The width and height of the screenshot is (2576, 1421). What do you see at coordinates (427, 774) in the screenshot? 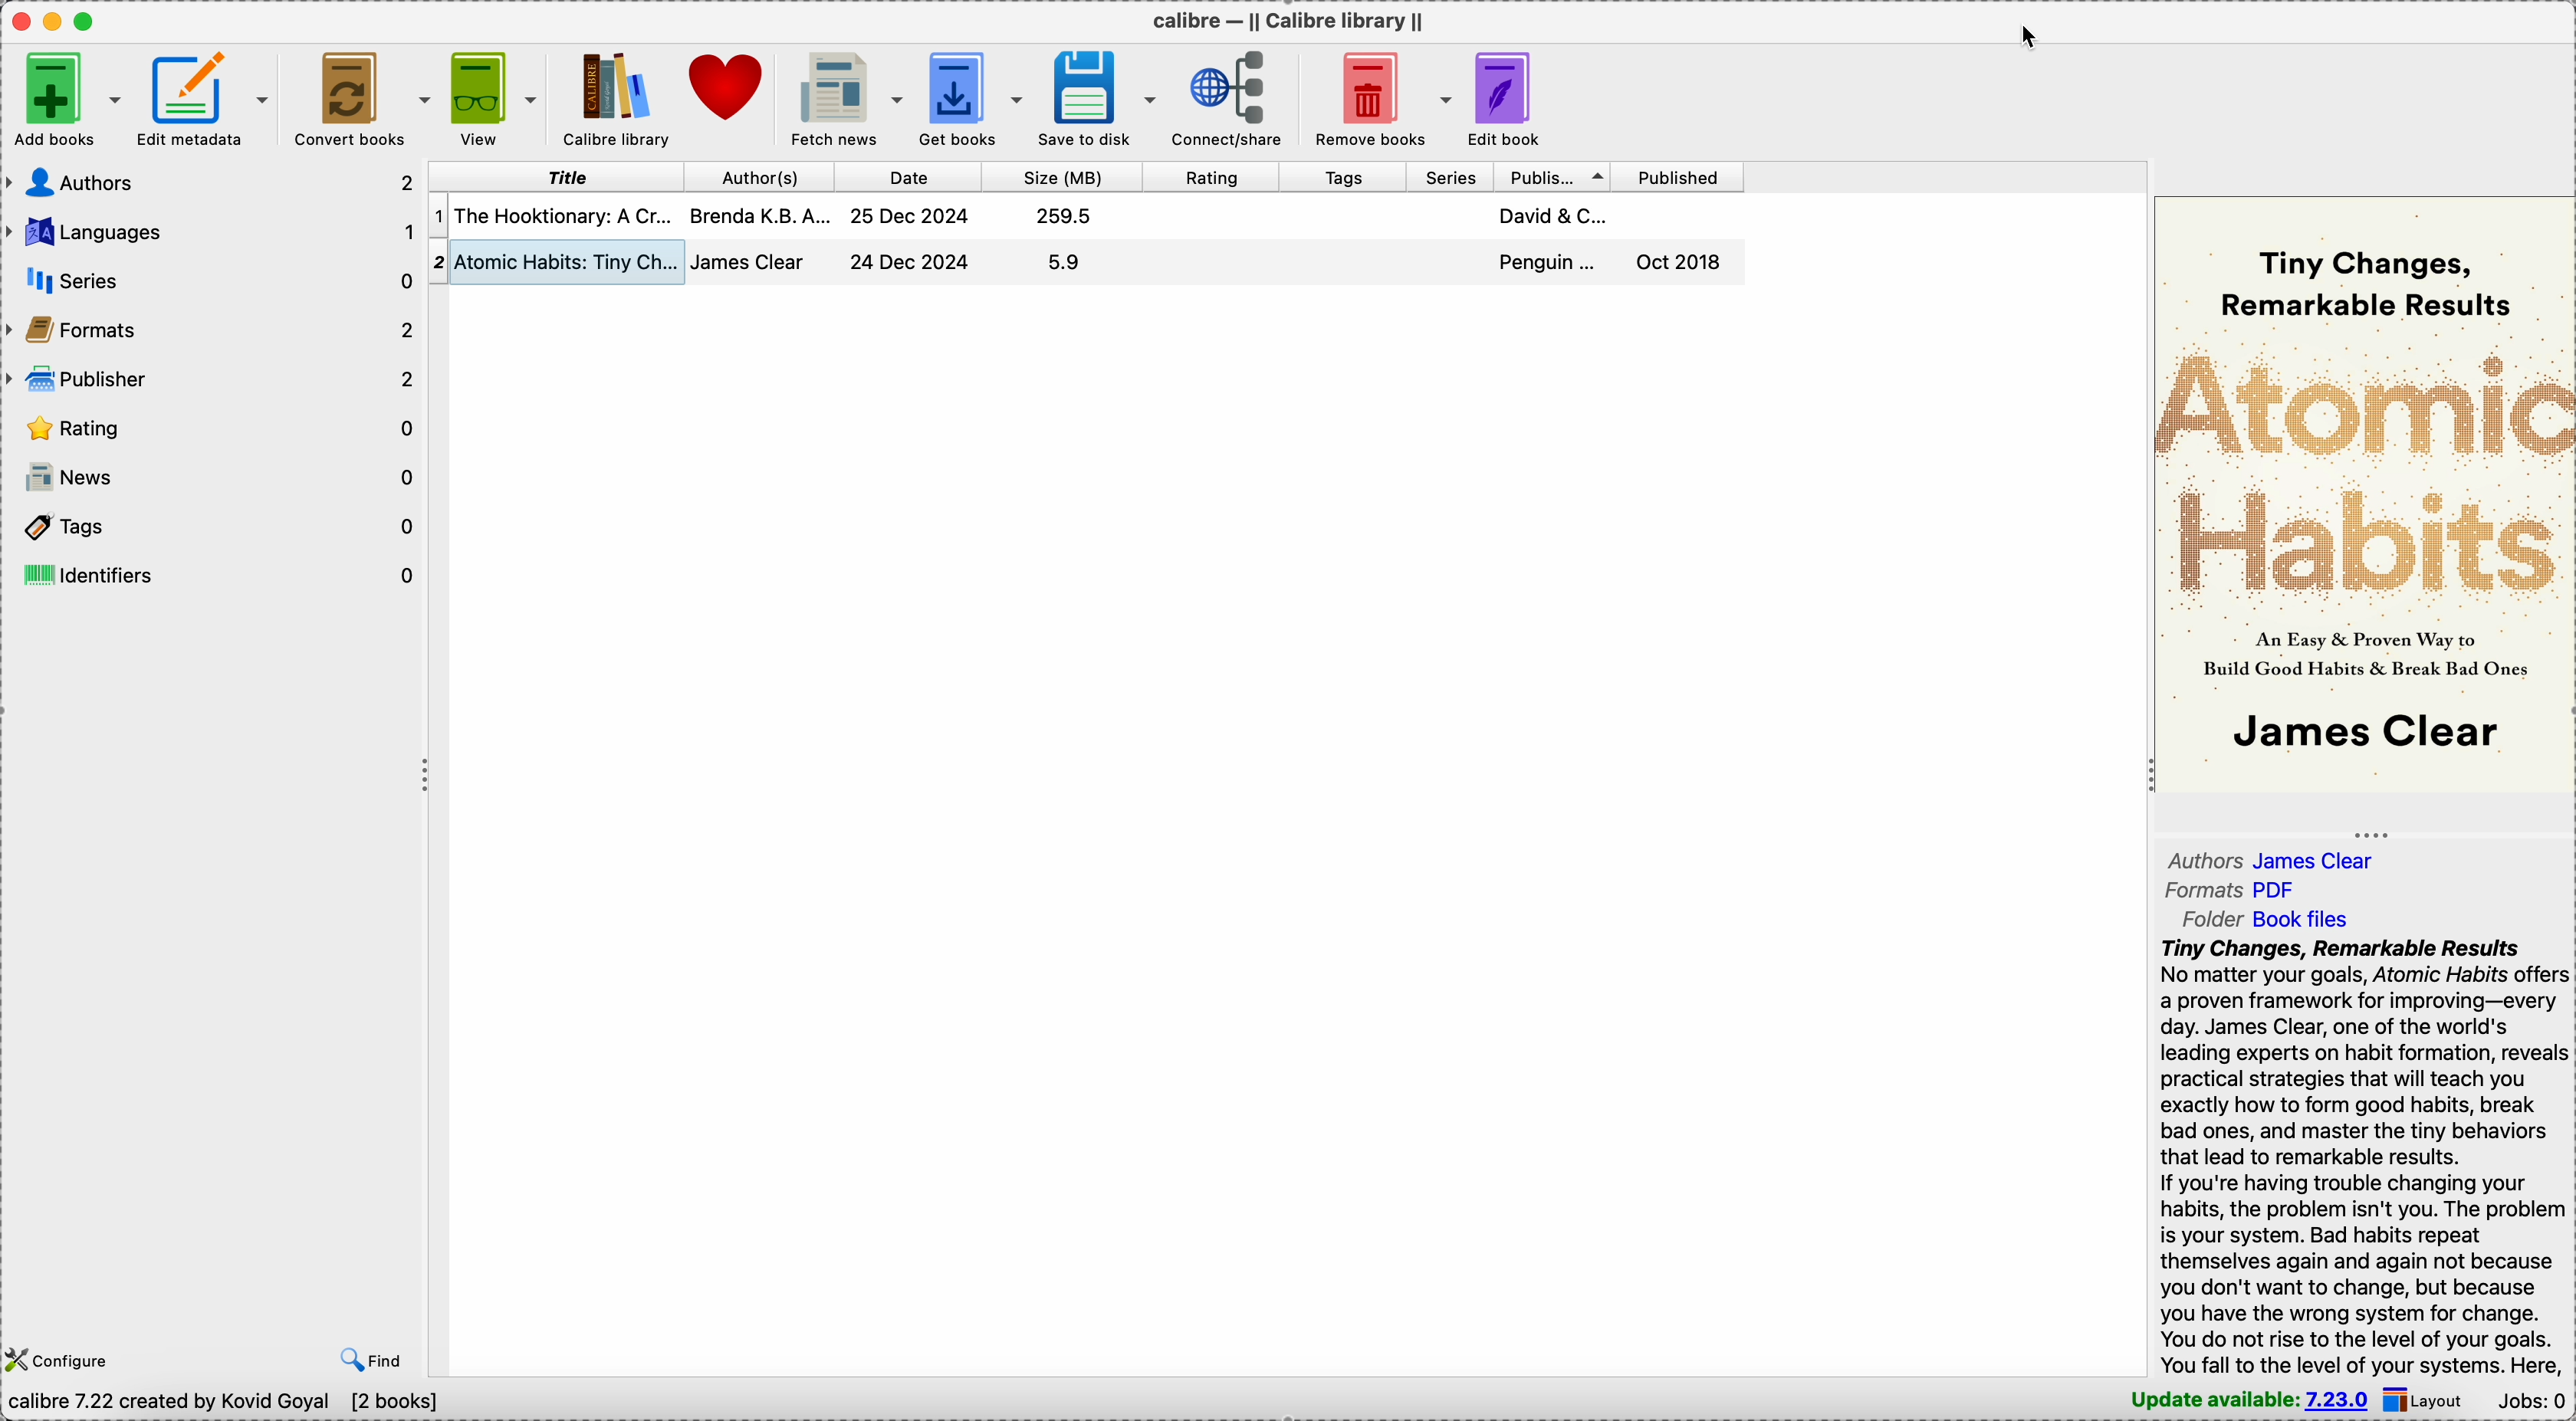
I see `toggle expand/contract` at bounding box center [427, 774].